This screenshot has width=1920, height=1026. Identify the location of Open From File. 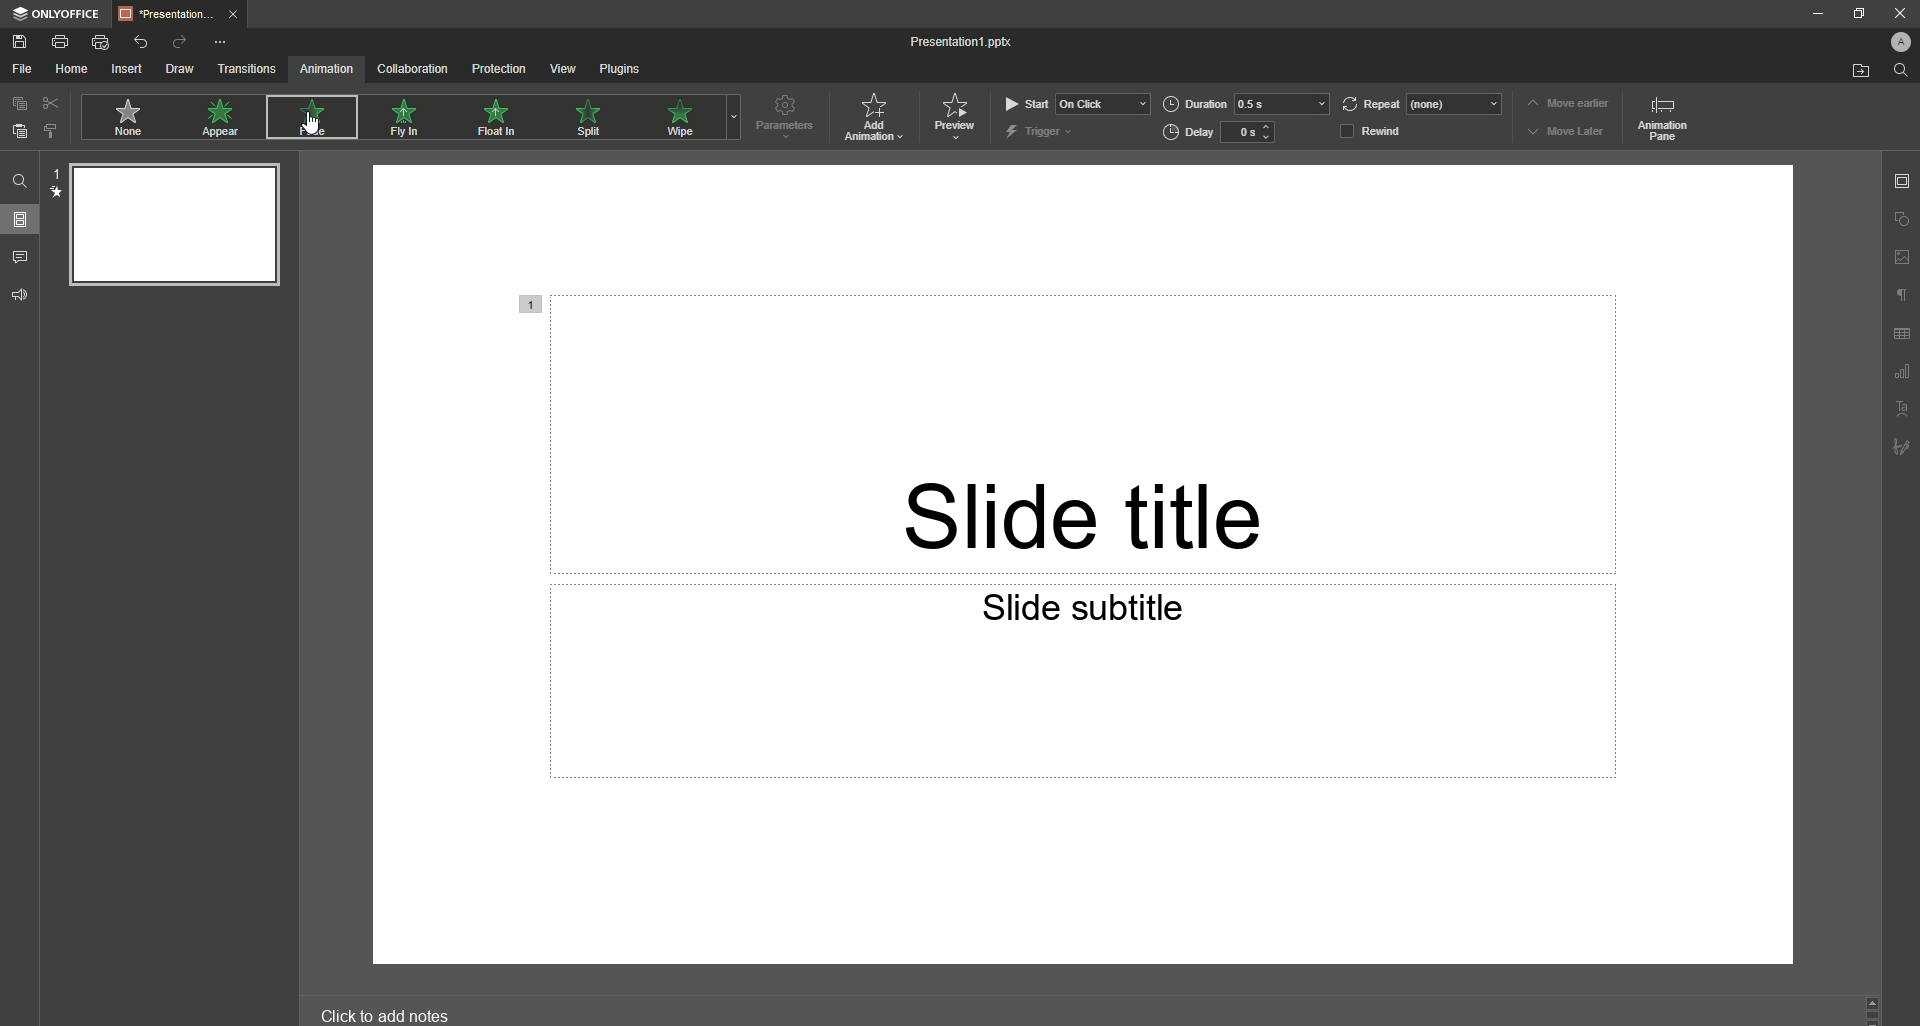
(1850, 71).